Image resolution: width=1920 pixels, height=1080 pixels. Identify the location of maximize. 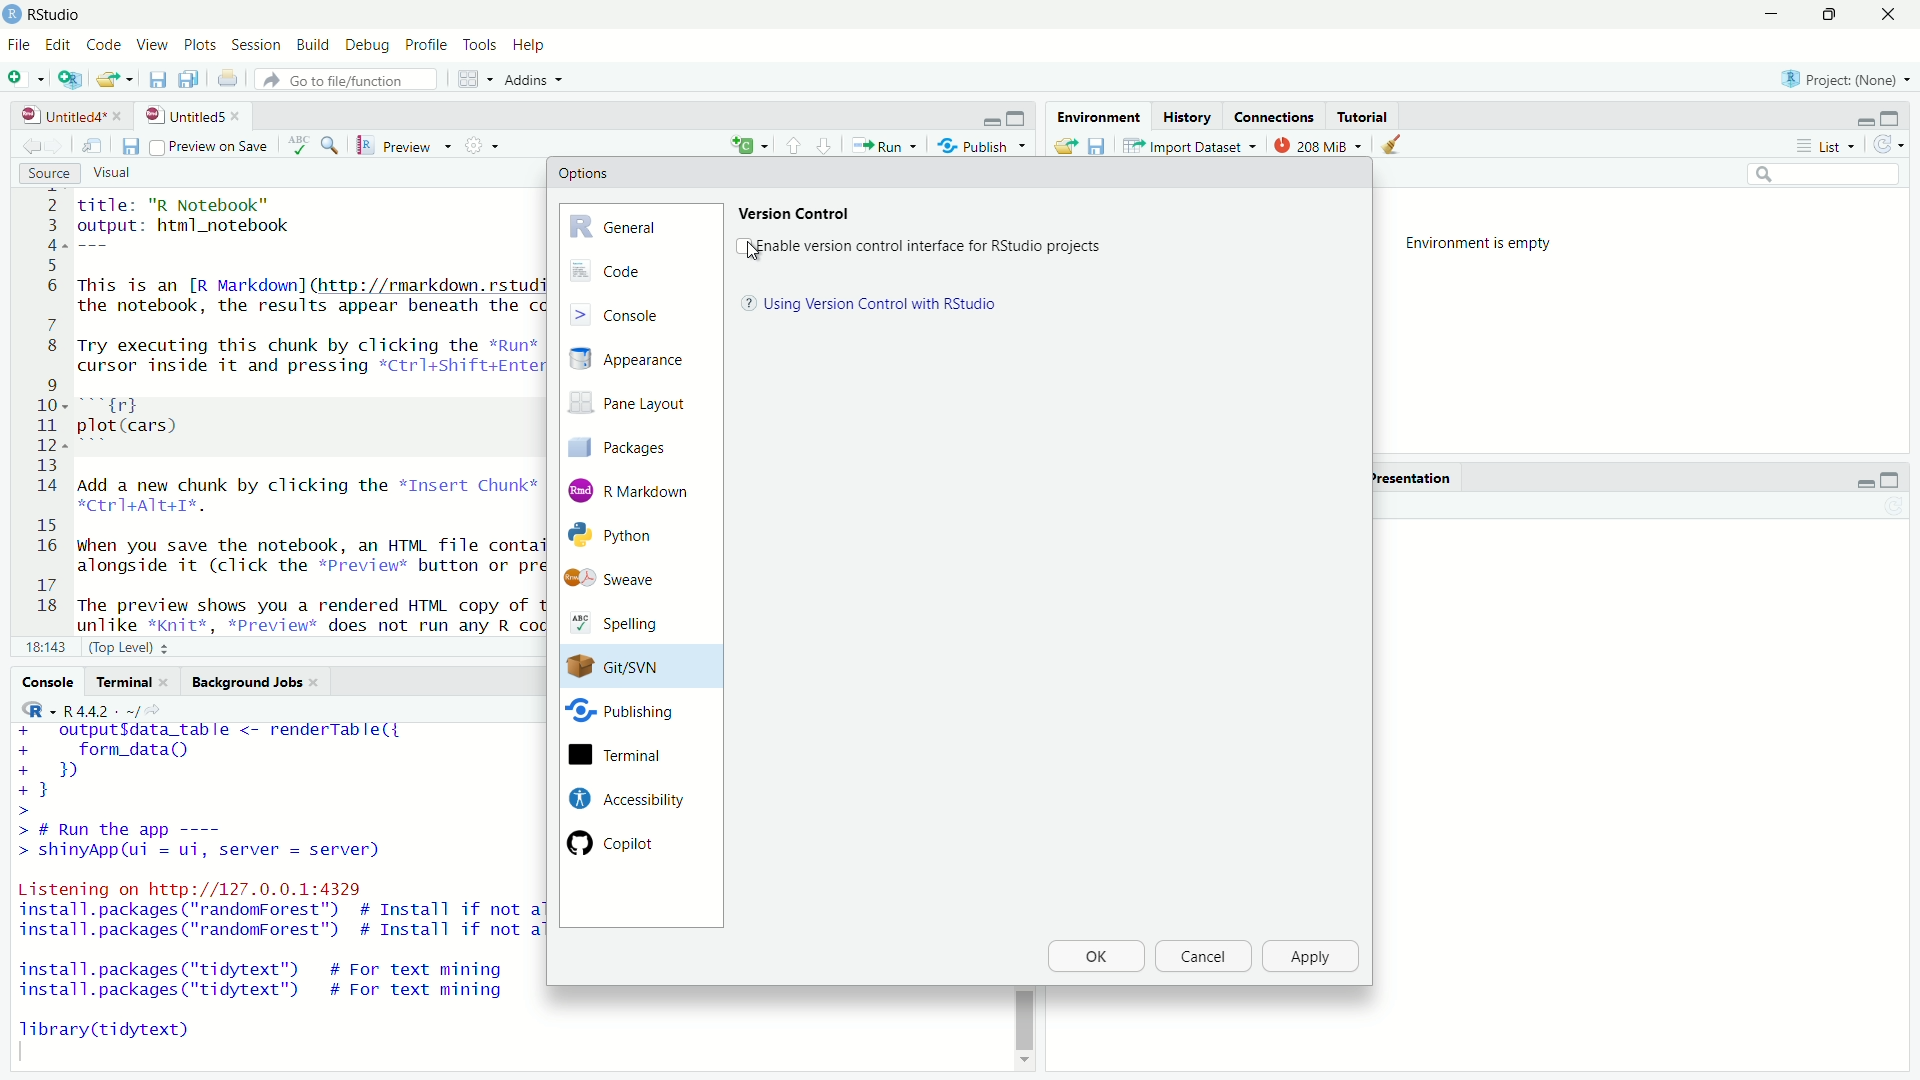
(1895, 117).